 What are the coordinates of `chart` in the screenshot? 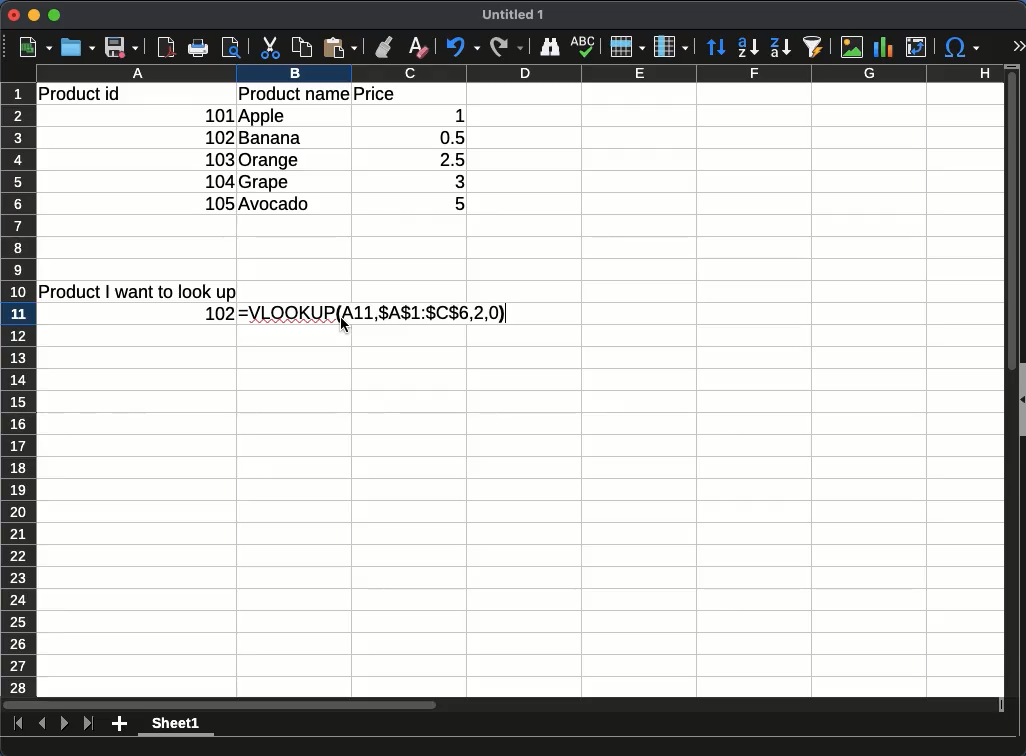 It's located at (883, 47).